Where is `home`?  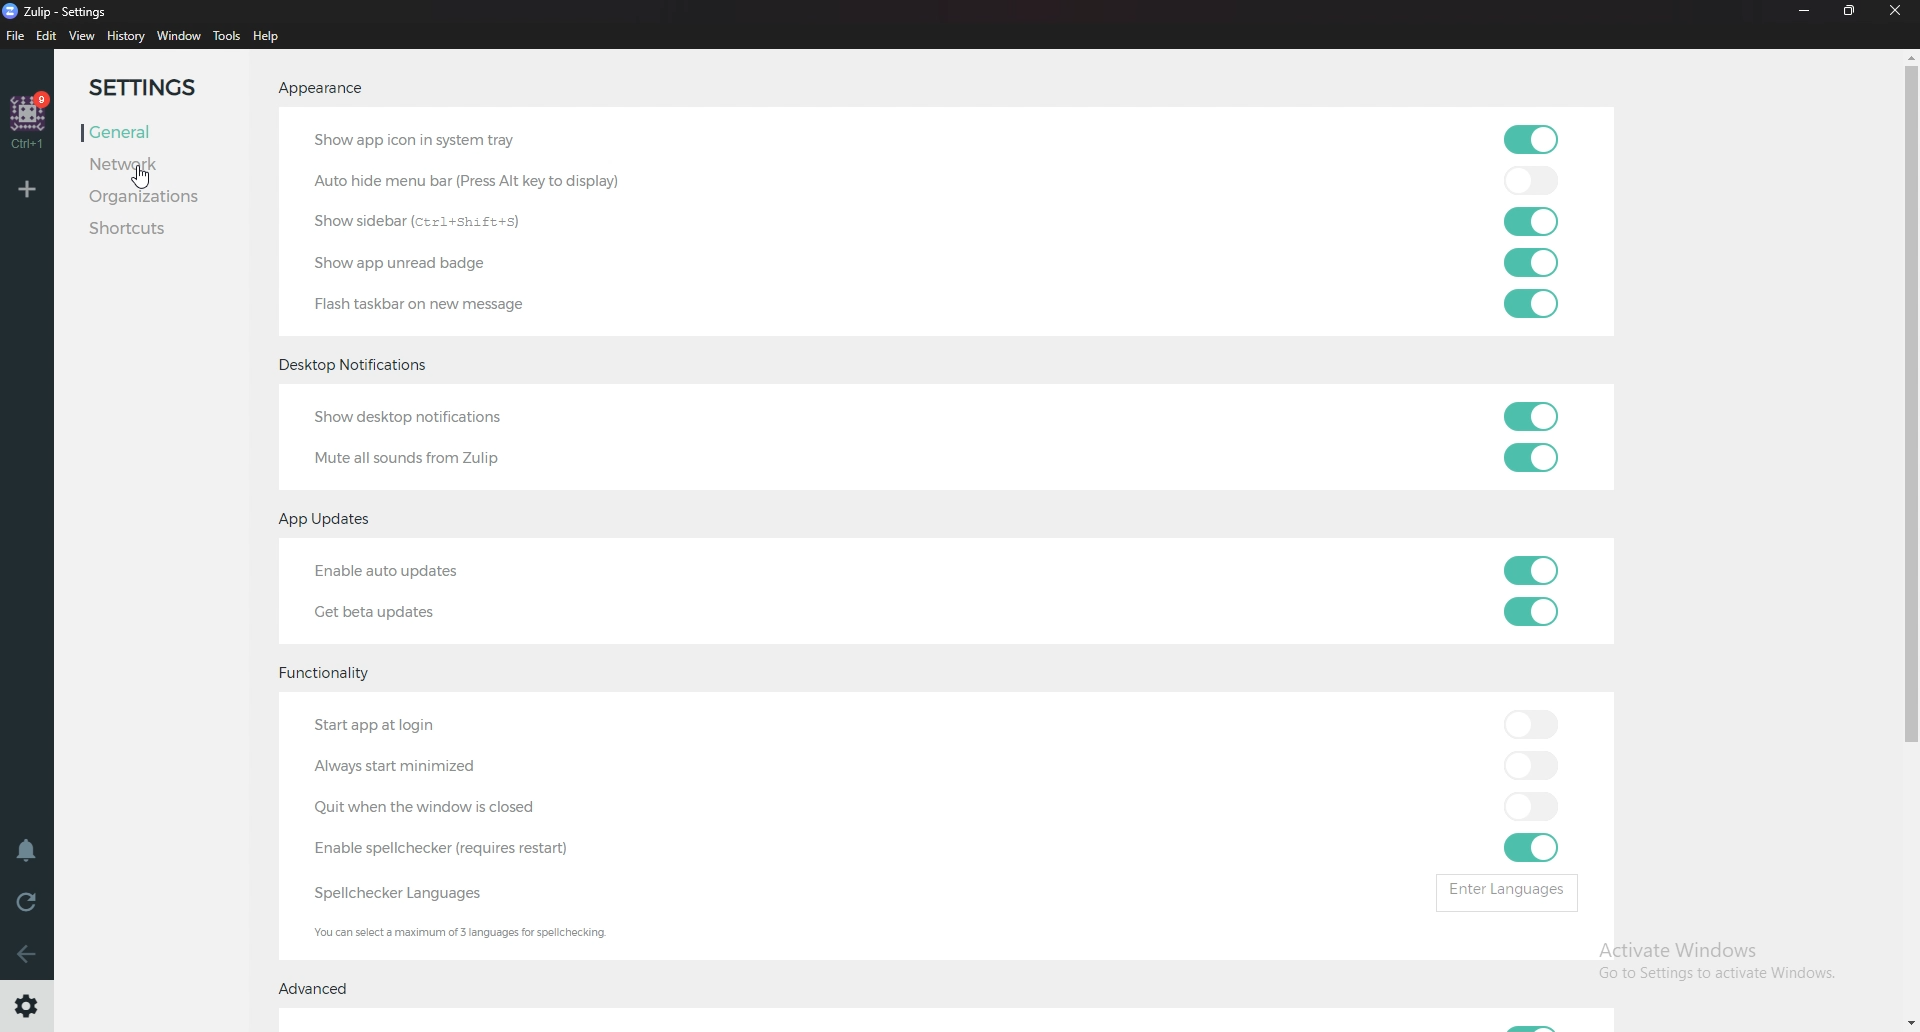 home is located at coordinates (30, 119).